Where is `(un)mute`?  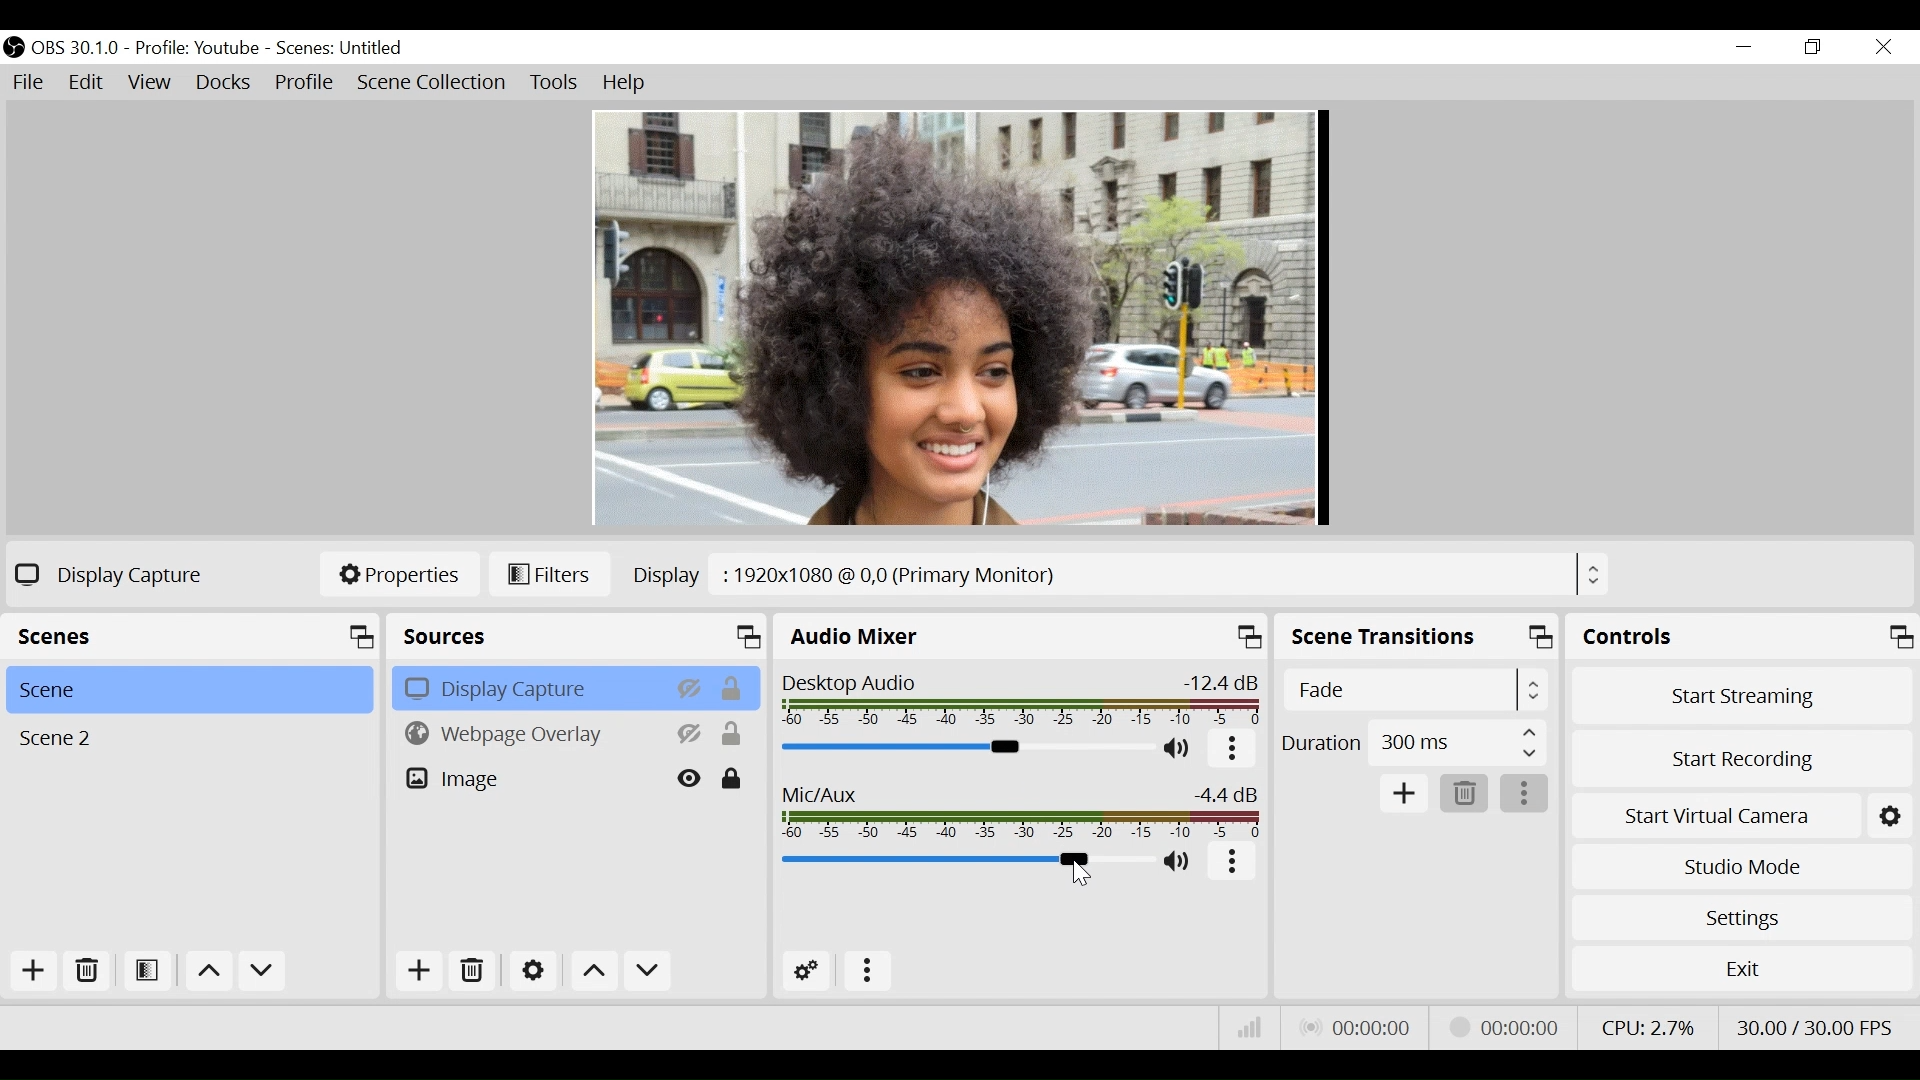
(un)mute is located at coordinates (1181, 749).